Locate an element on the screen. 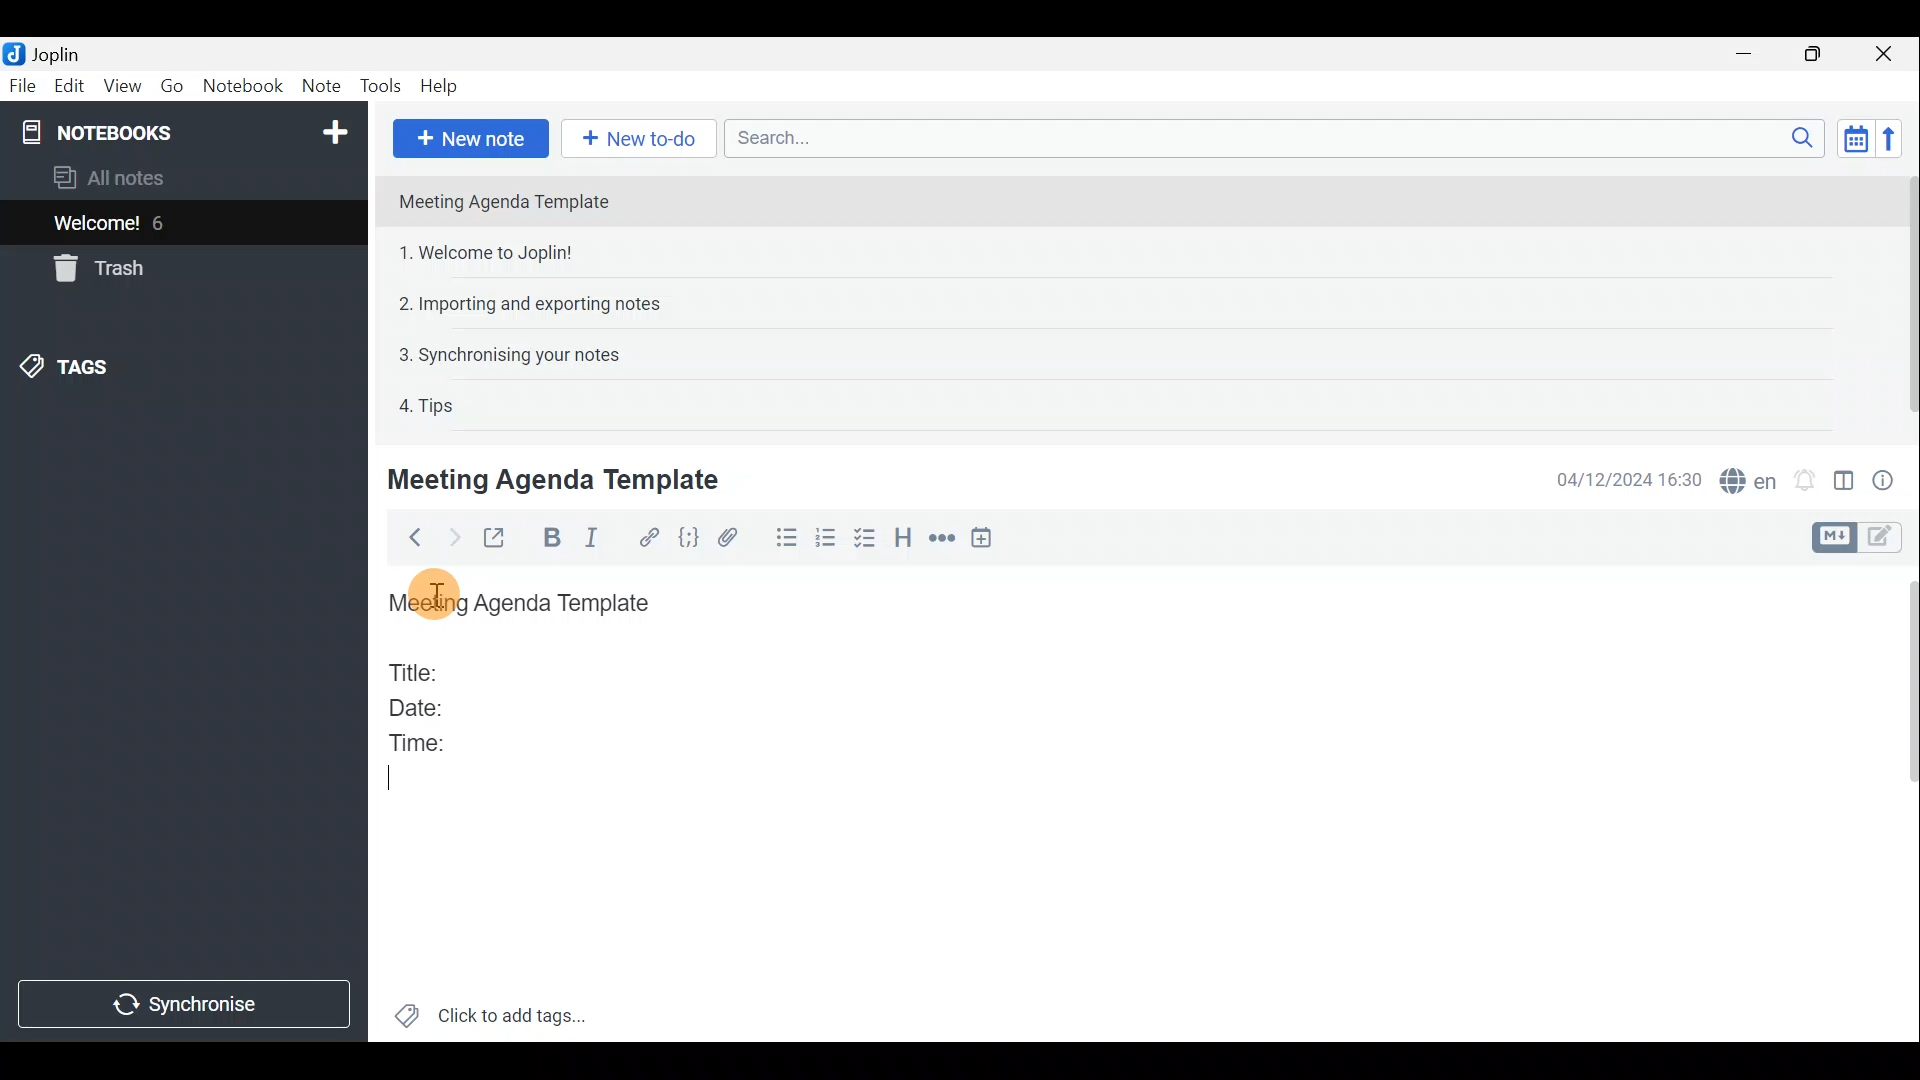  Checkbox is located at coordinates (861, 539).